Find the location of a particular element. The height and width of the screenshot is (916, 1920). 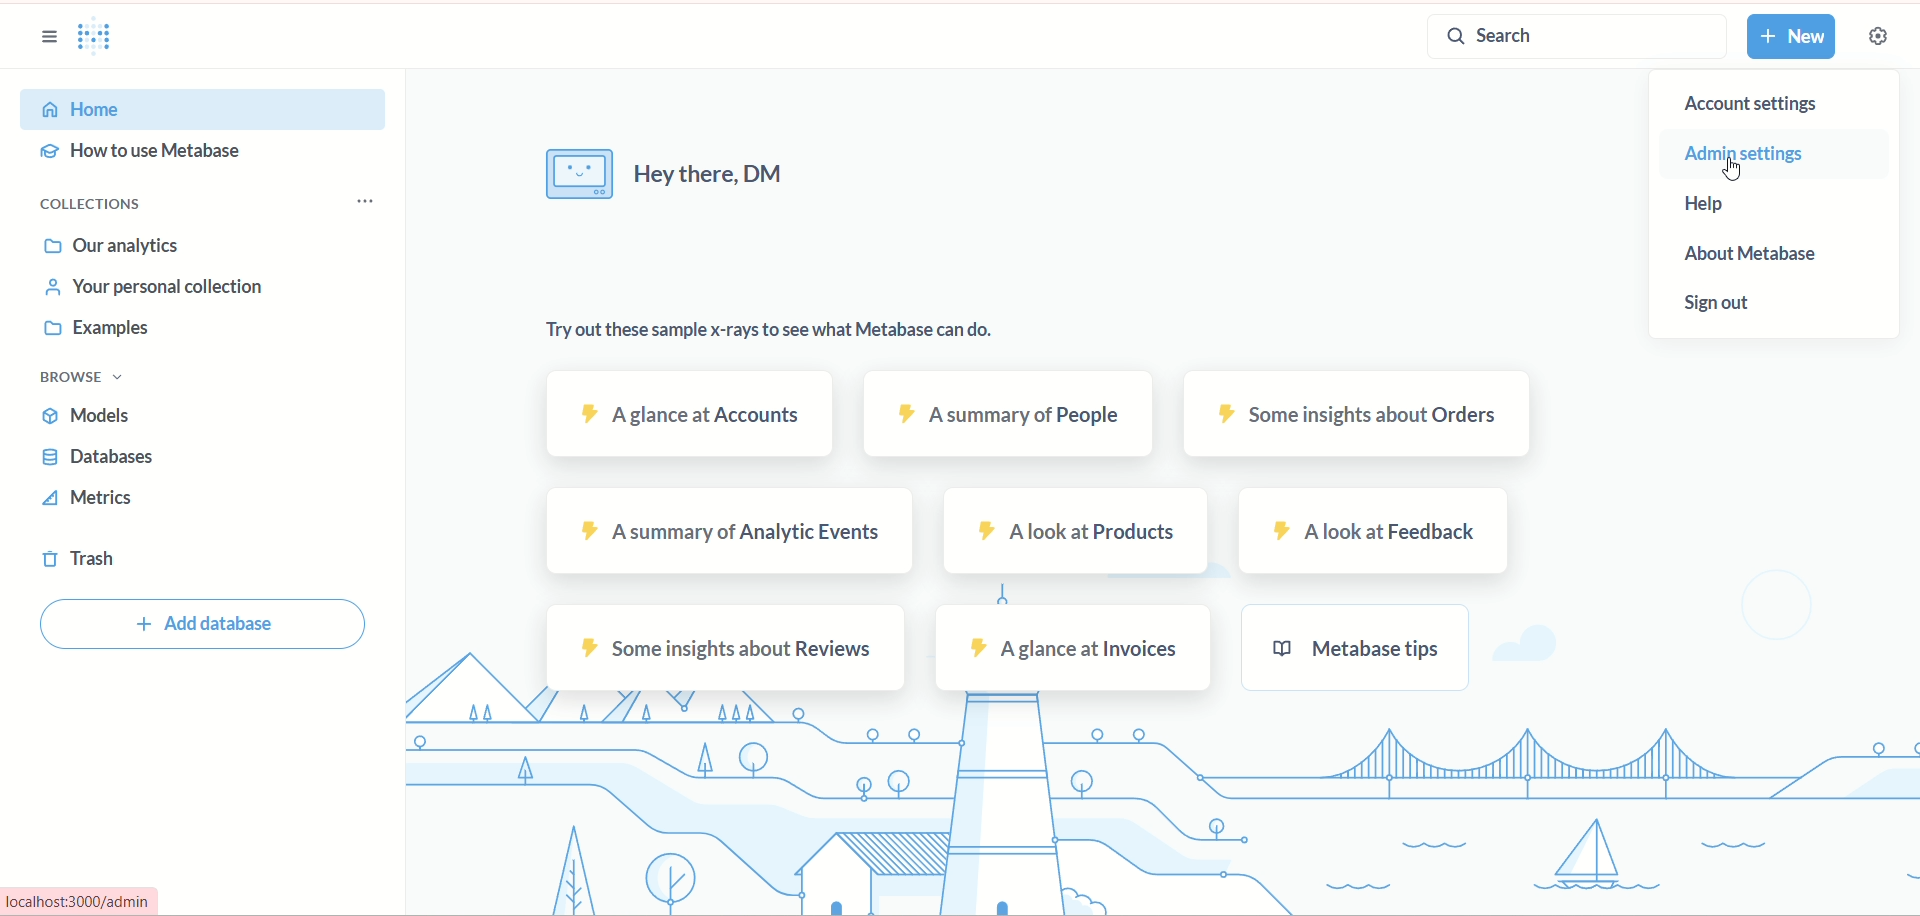

databases is located at coordinates (111, 459).